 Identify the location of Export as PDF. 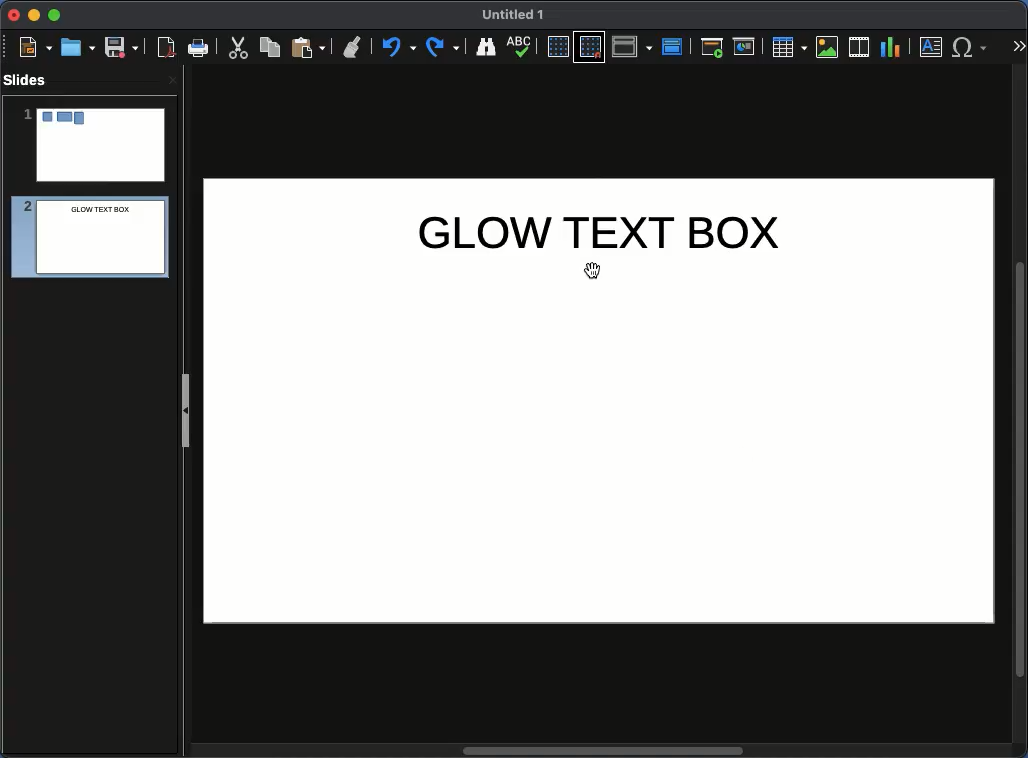
(166, 48).